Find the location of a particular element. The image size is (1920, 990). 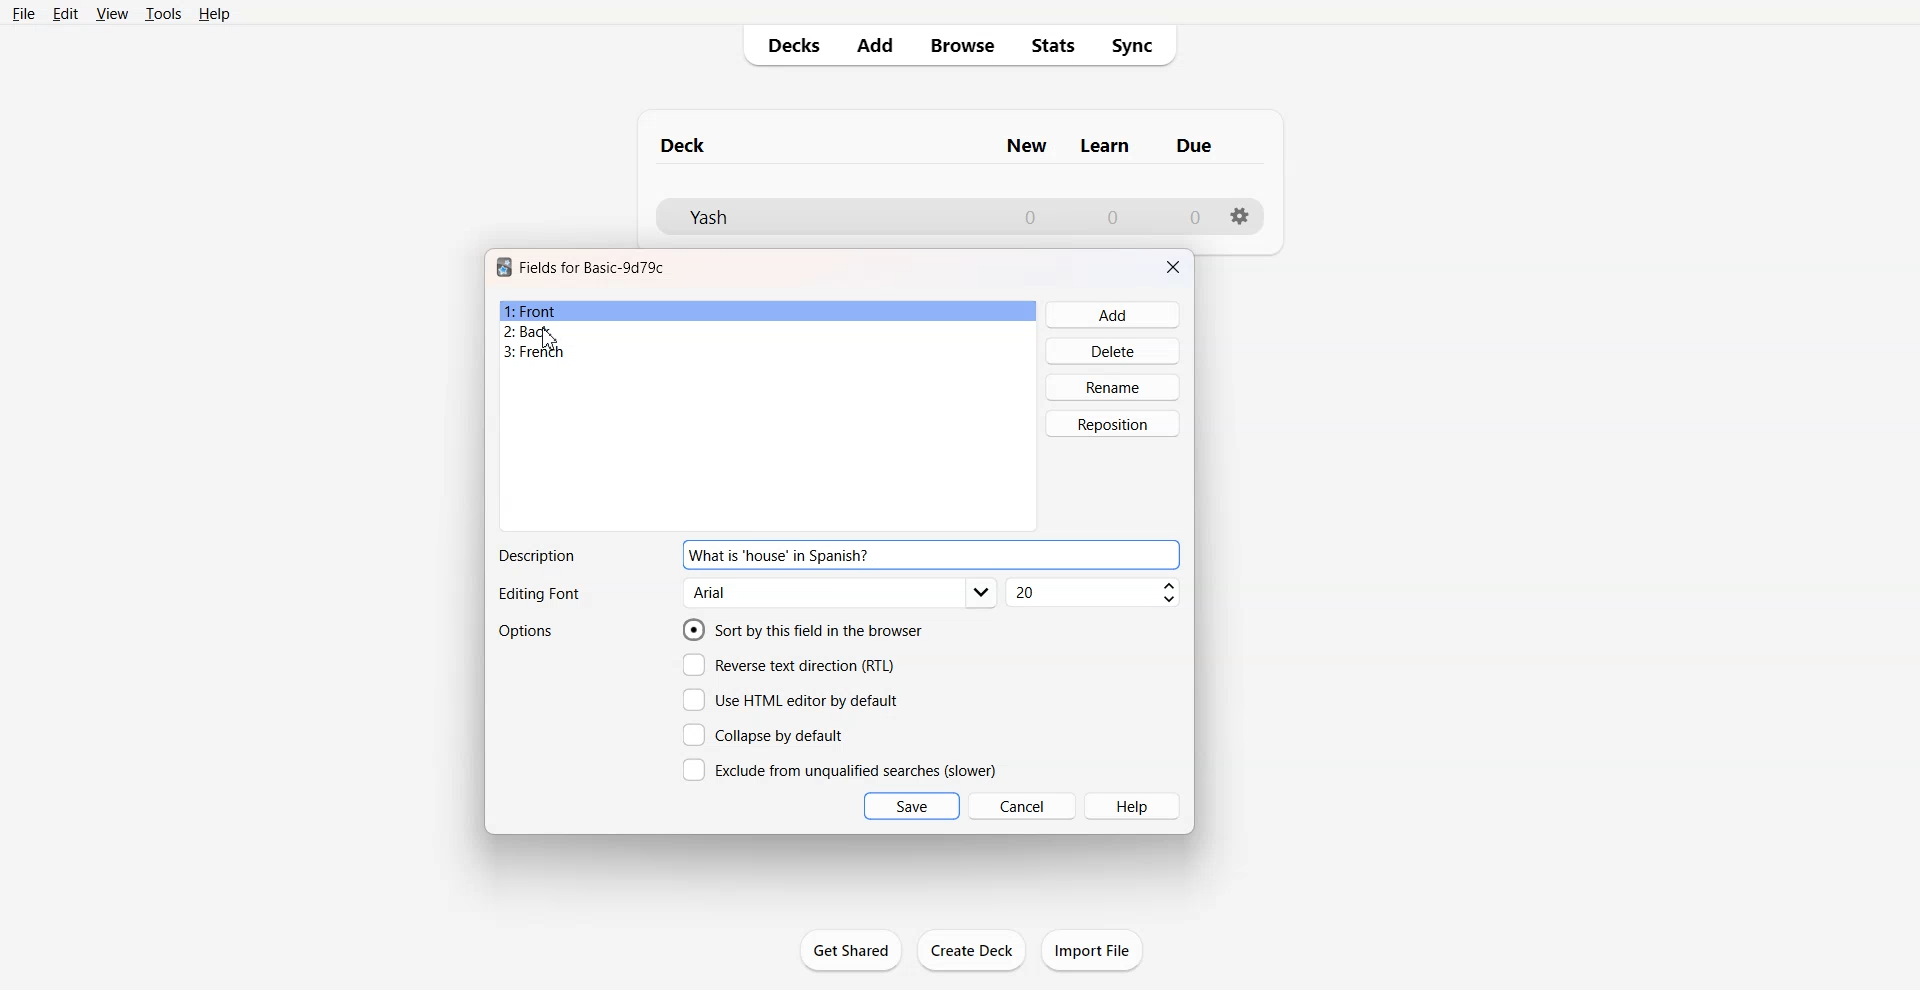

Save is located at coordinates (912, 806).